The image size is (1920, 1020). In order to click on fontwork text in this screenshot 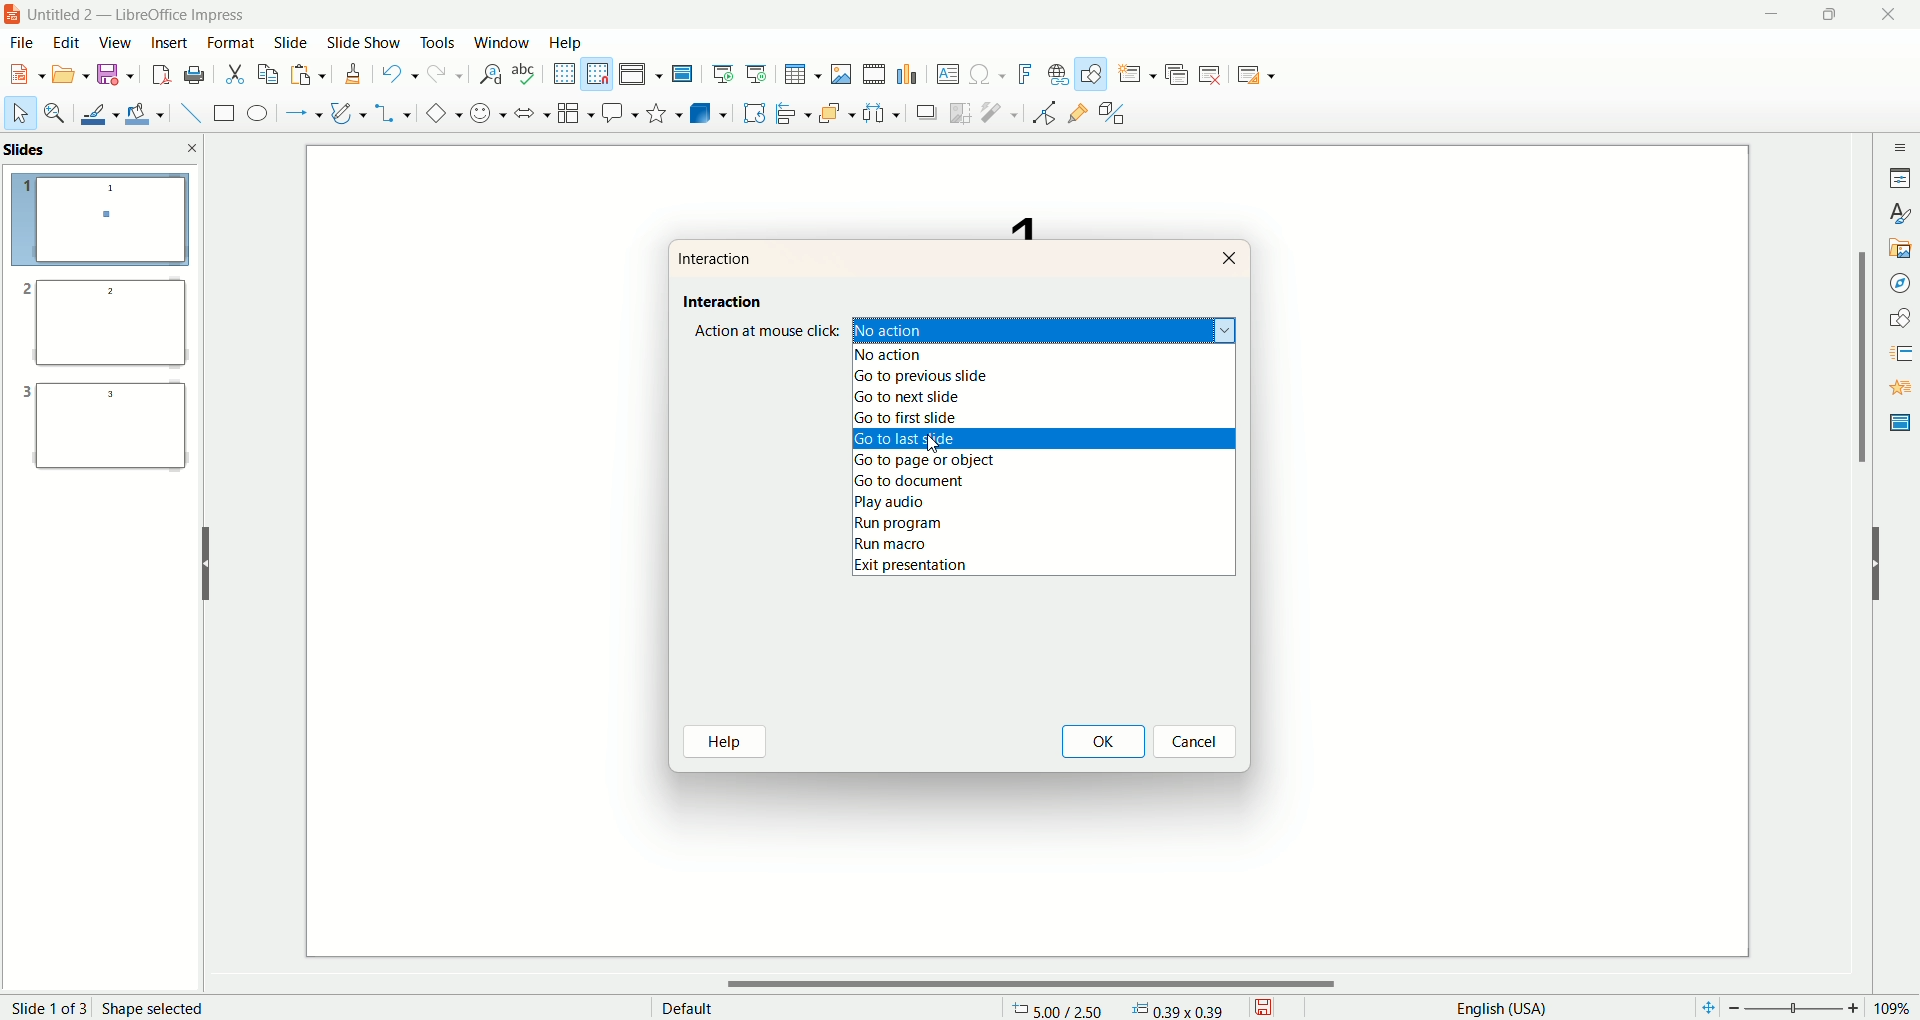, I will do `click(1022, 72)`.